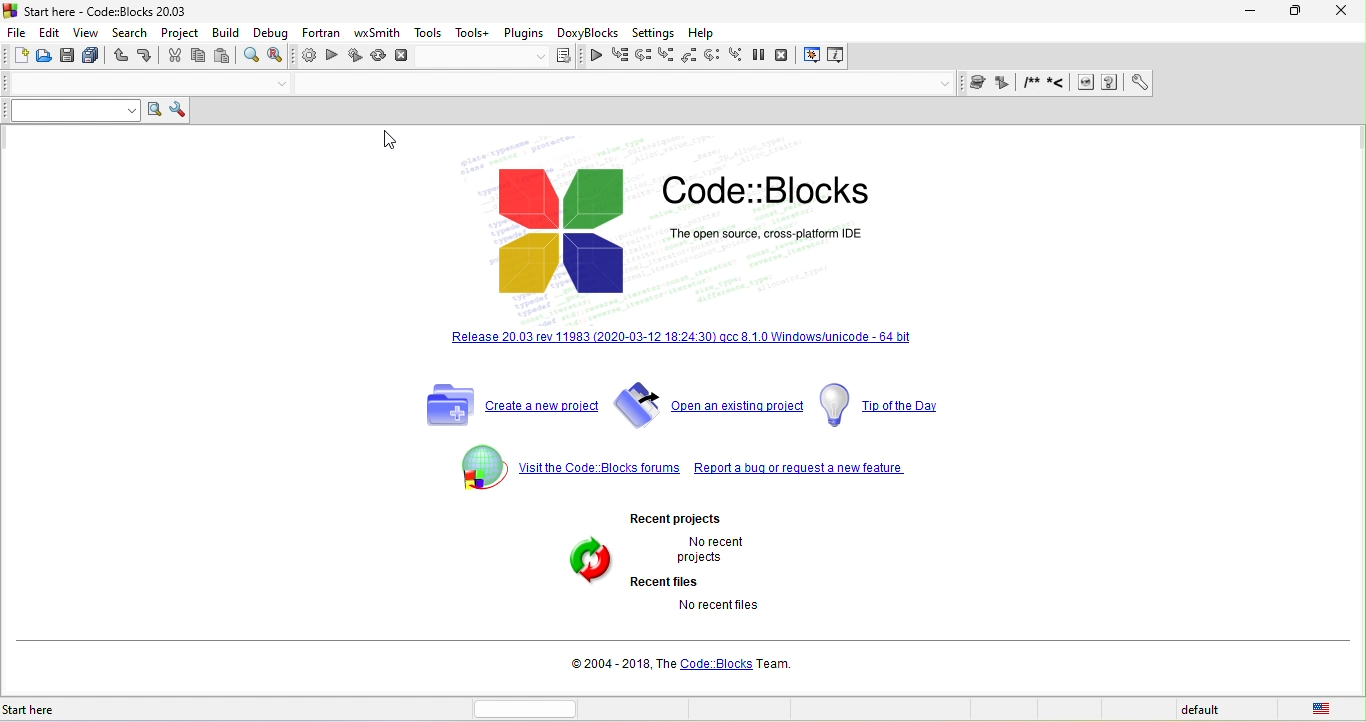 The image size is (1366, 722). Describe the element at coordinates (787, 55) in the screenshot. I see `stop debugger` at that location.